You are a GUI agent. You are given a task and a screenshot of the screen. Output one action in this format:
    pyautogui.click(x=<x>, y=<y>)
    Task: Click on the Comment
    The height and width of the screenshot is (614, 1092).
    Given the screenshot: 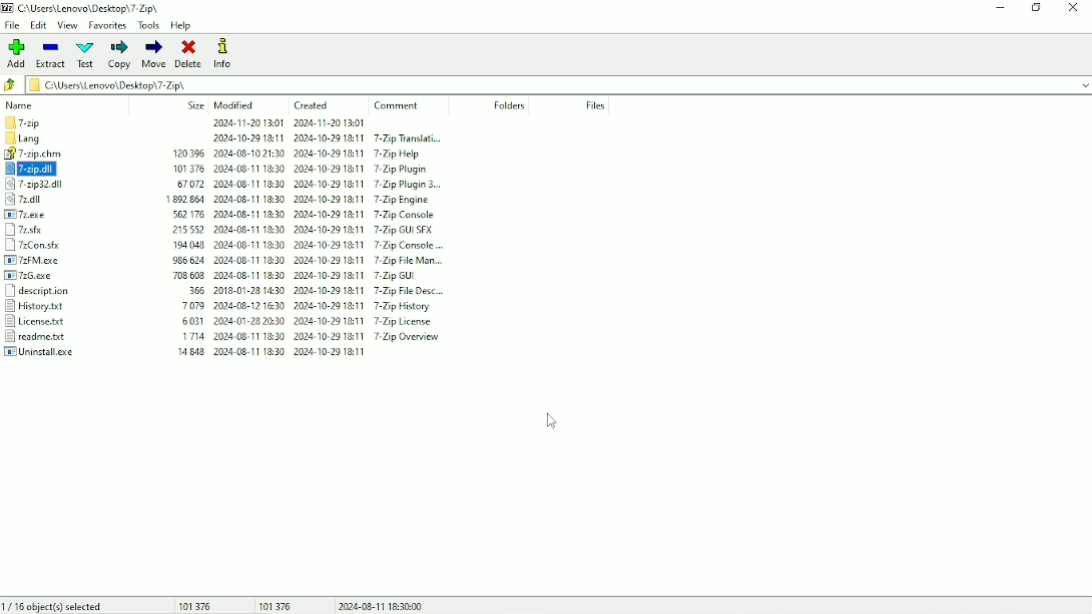 What is the action you would take?
    pyautogui.click(x=399, y=105)
    